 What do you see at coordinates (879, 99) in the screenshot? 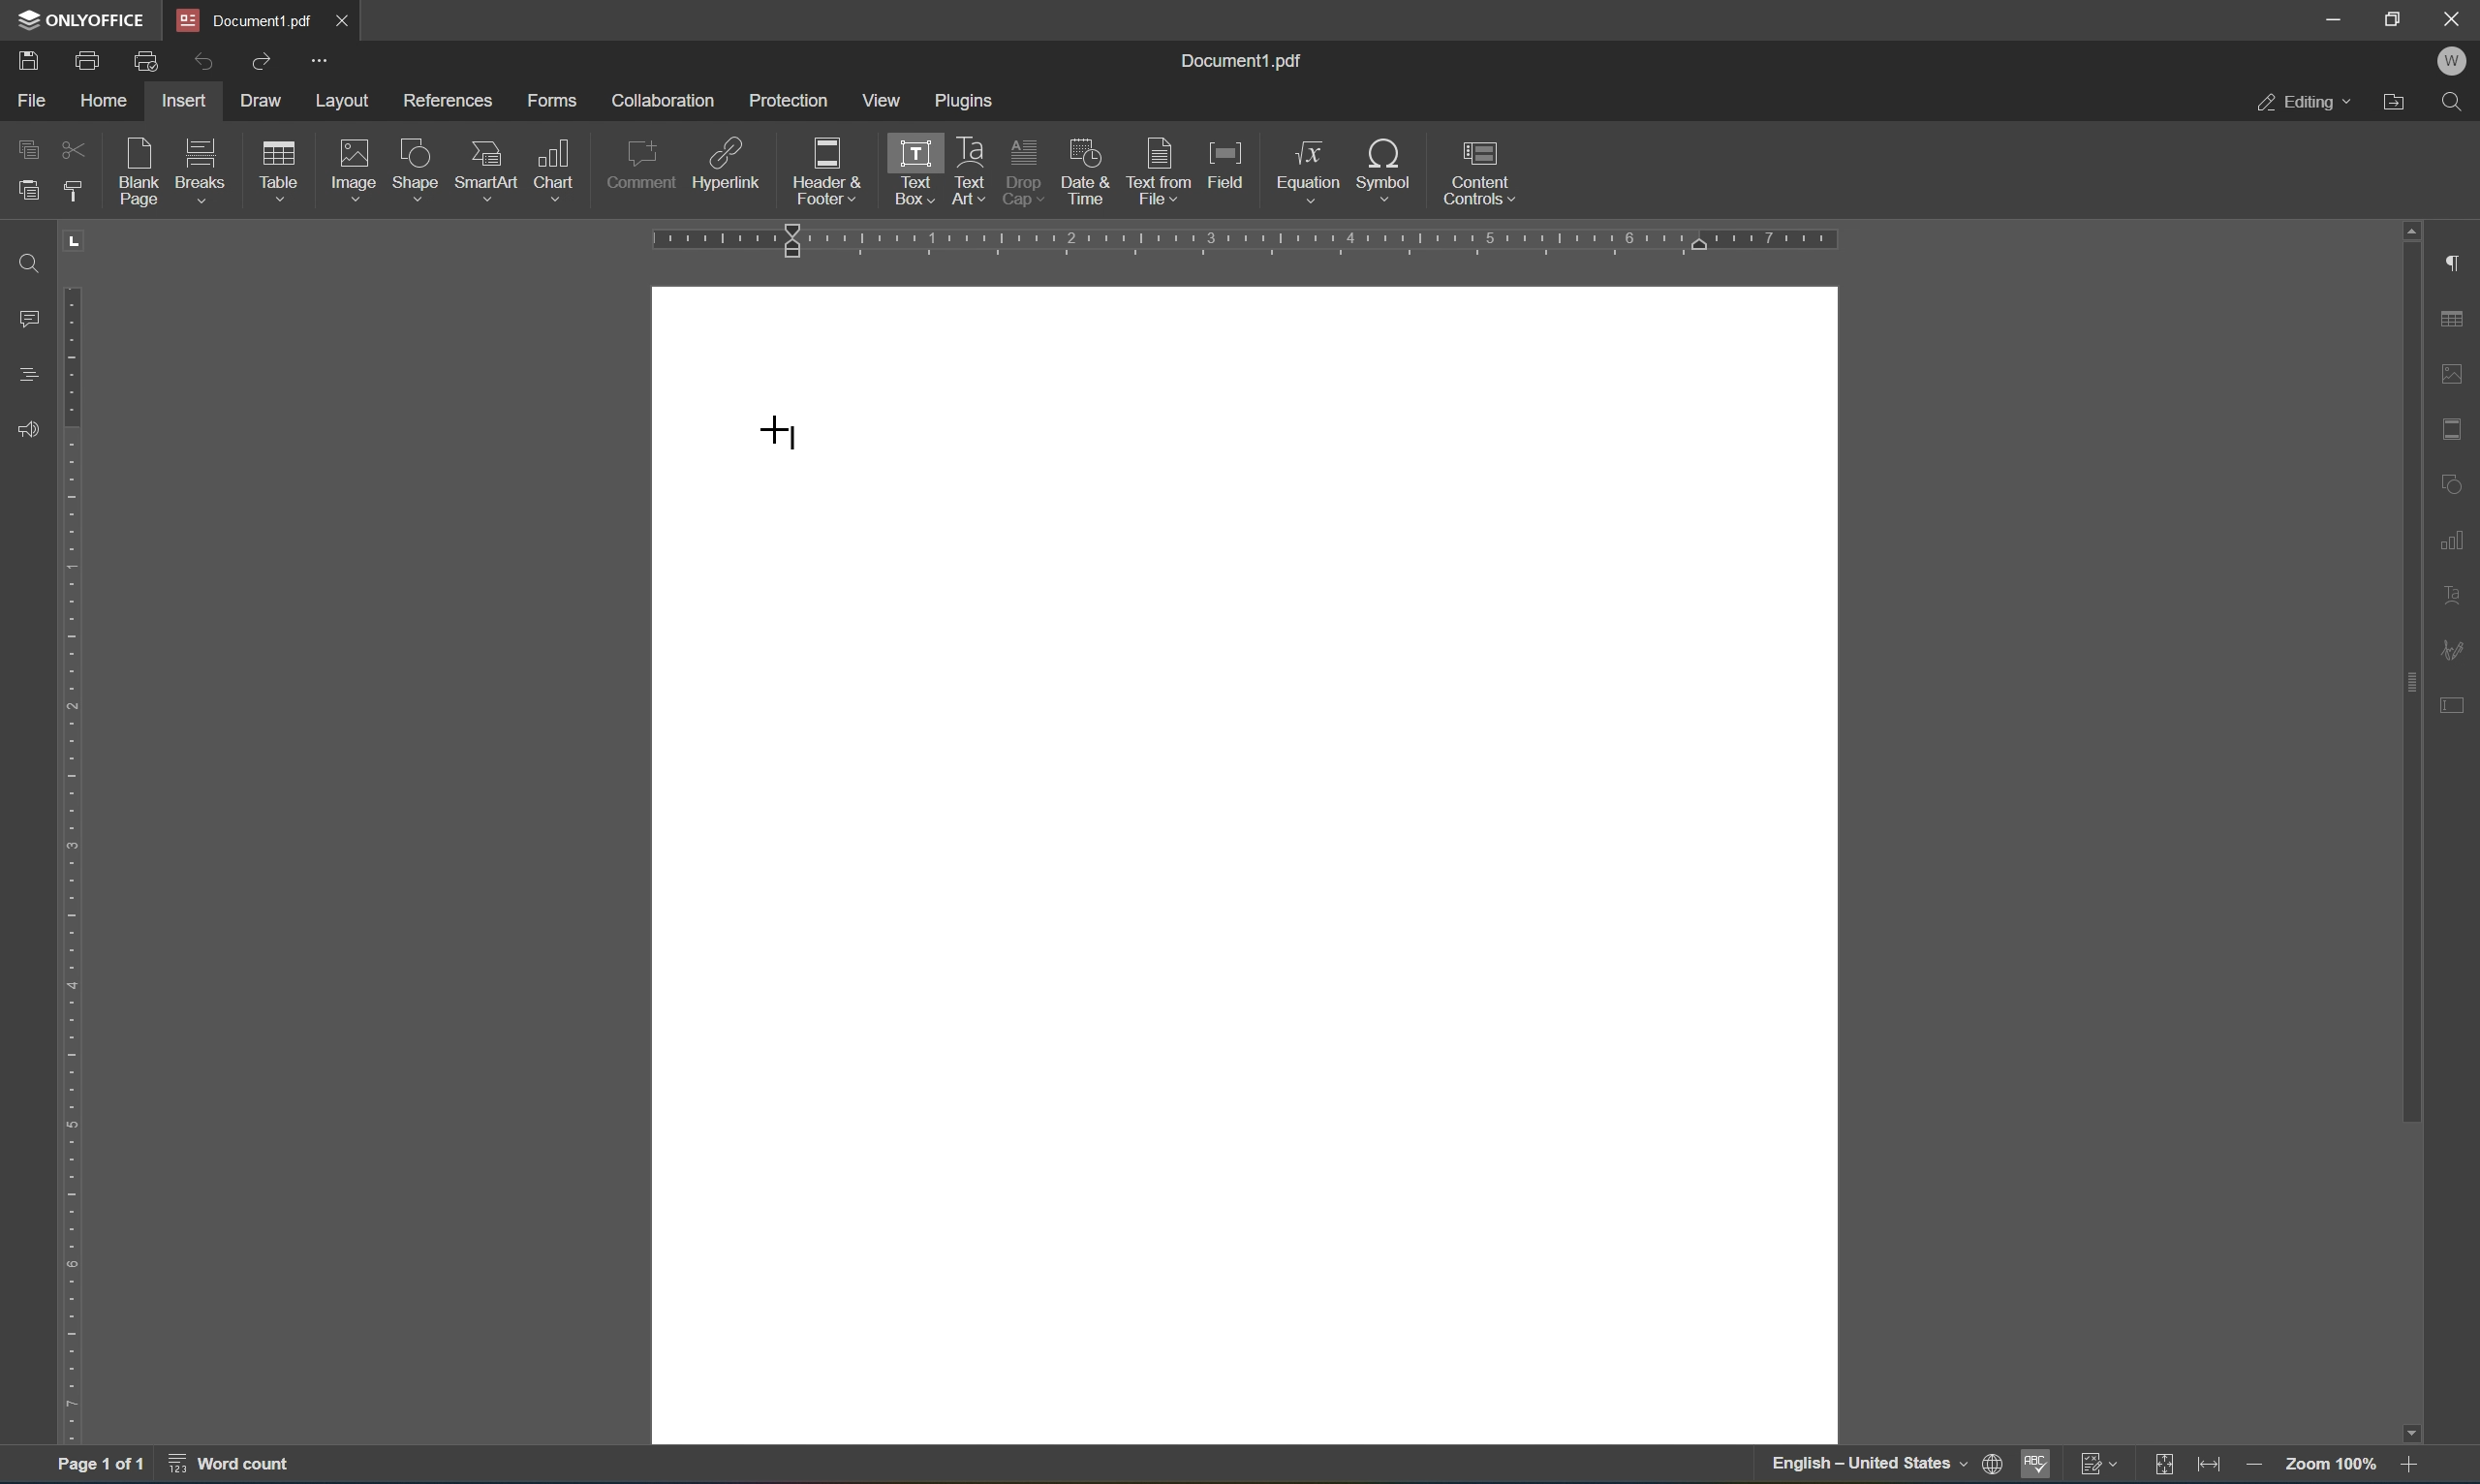
I see `view` at bounding box center [879, 99].